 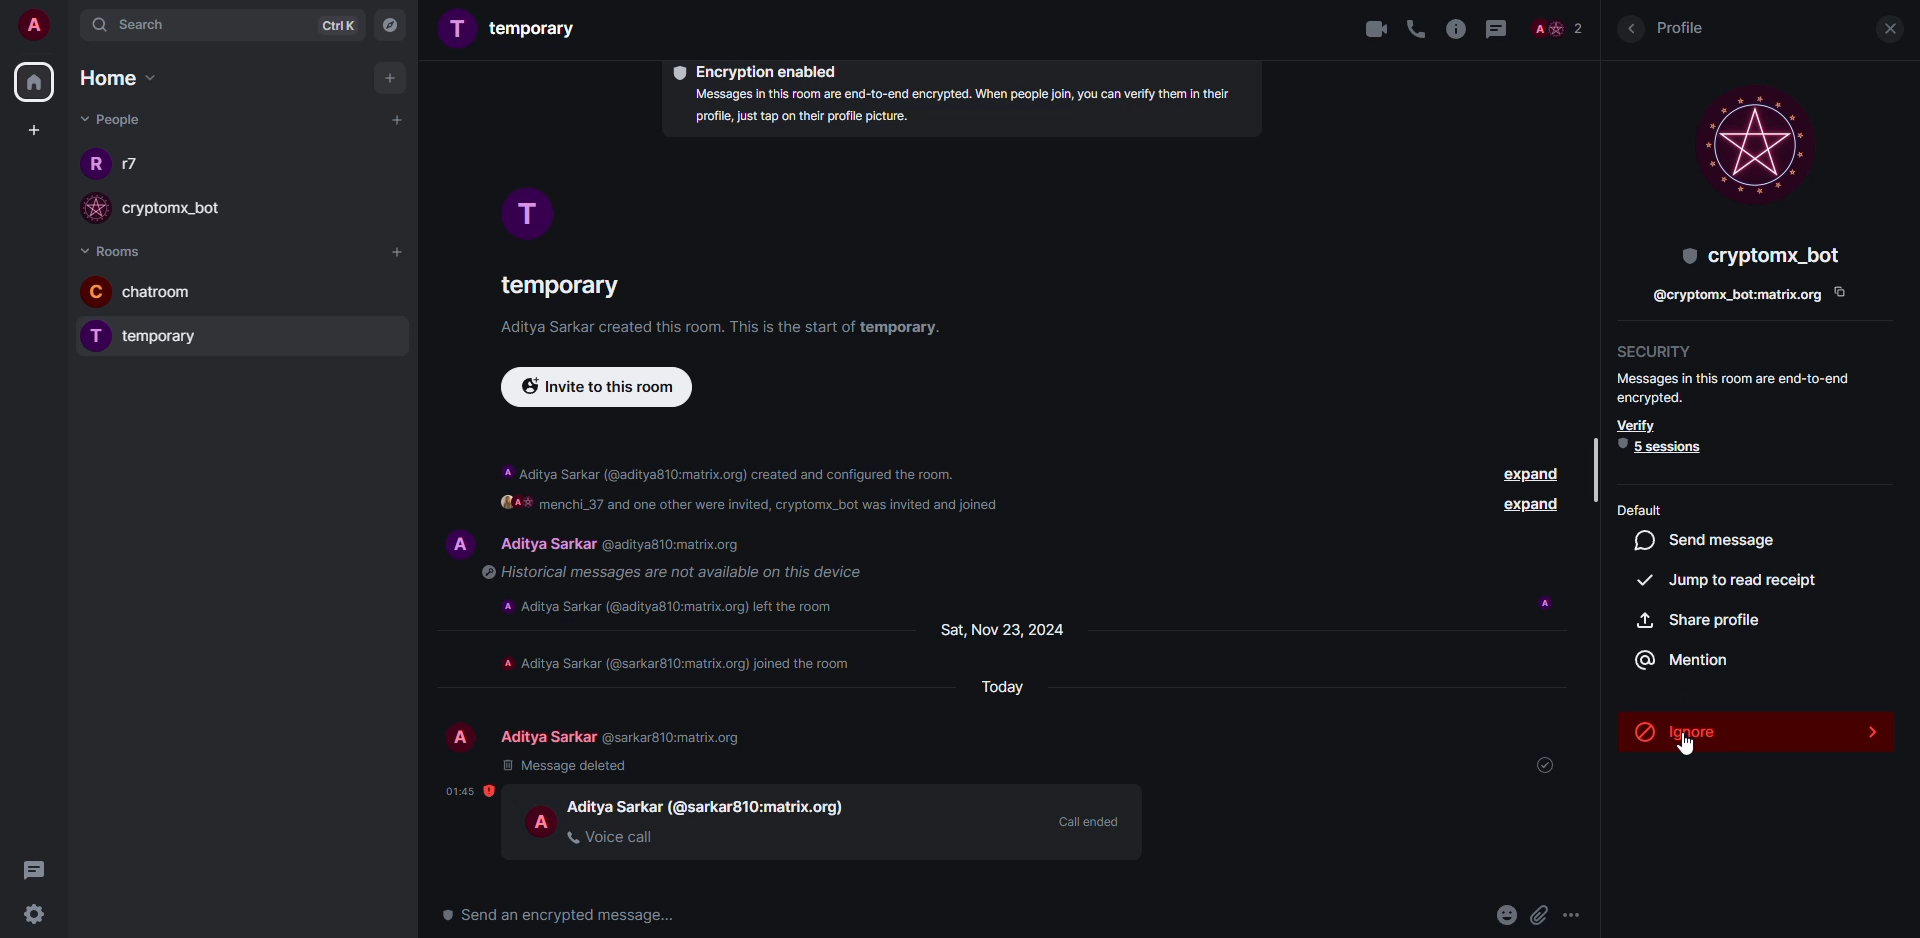 What do you see at coordinates (1886, 30) in the screenshot?
I see `close` at bounding box center [1886, 30].